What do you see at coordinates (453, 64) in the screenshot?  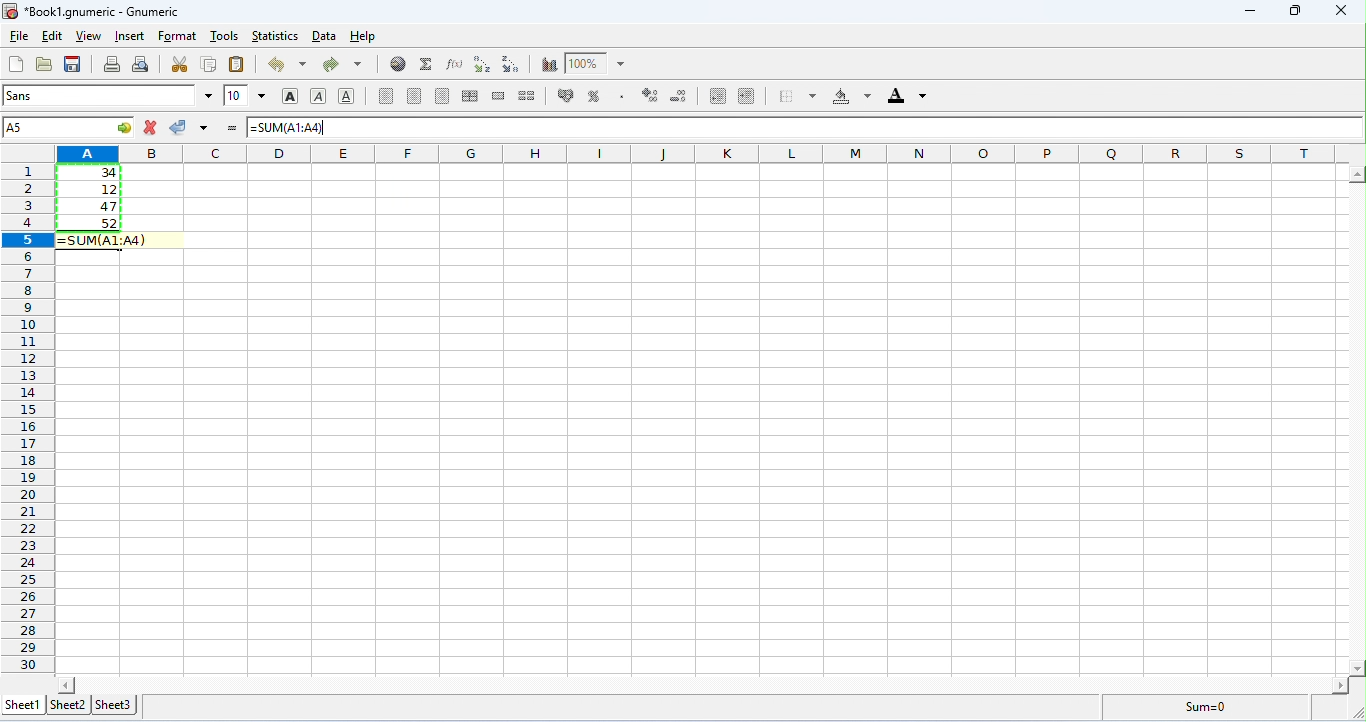 I see `edit a function` at bounding box center [453, 64].